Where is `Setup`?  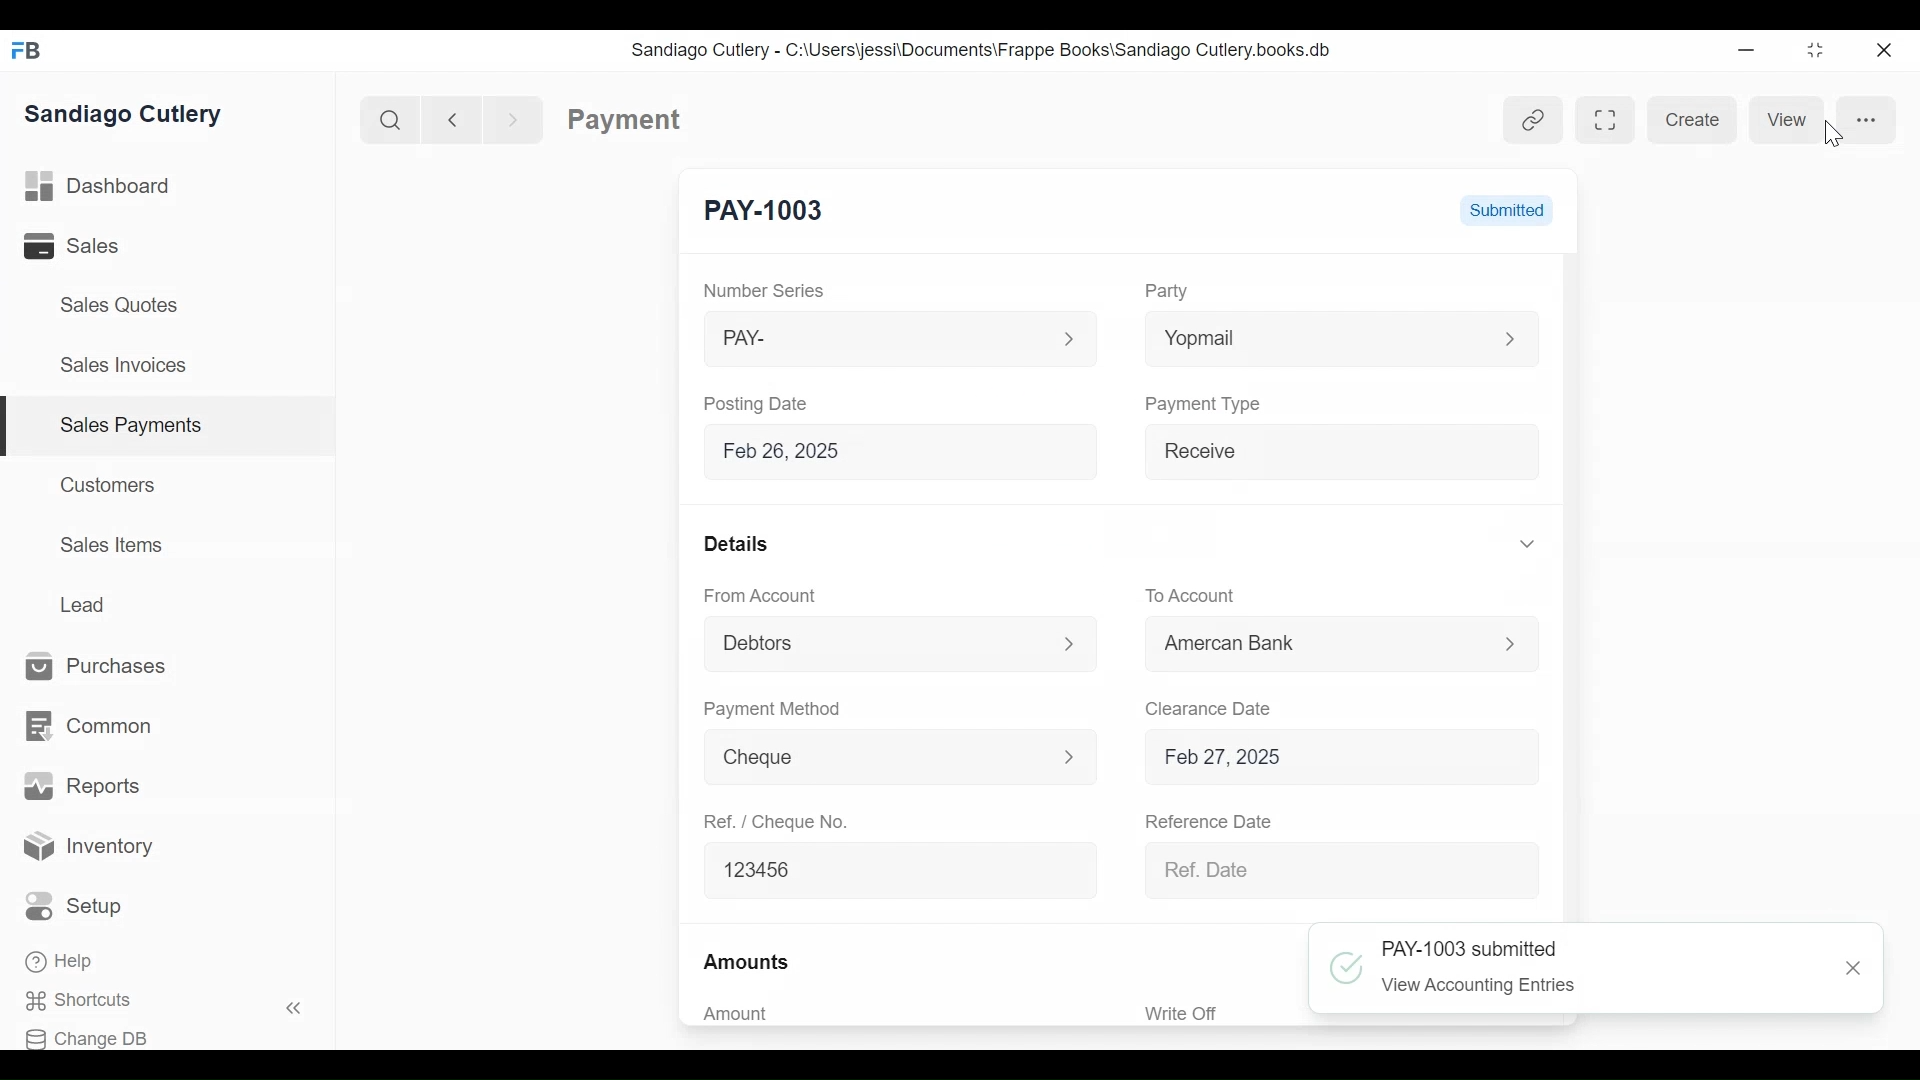 Setup is located at coordinates (79, 907).